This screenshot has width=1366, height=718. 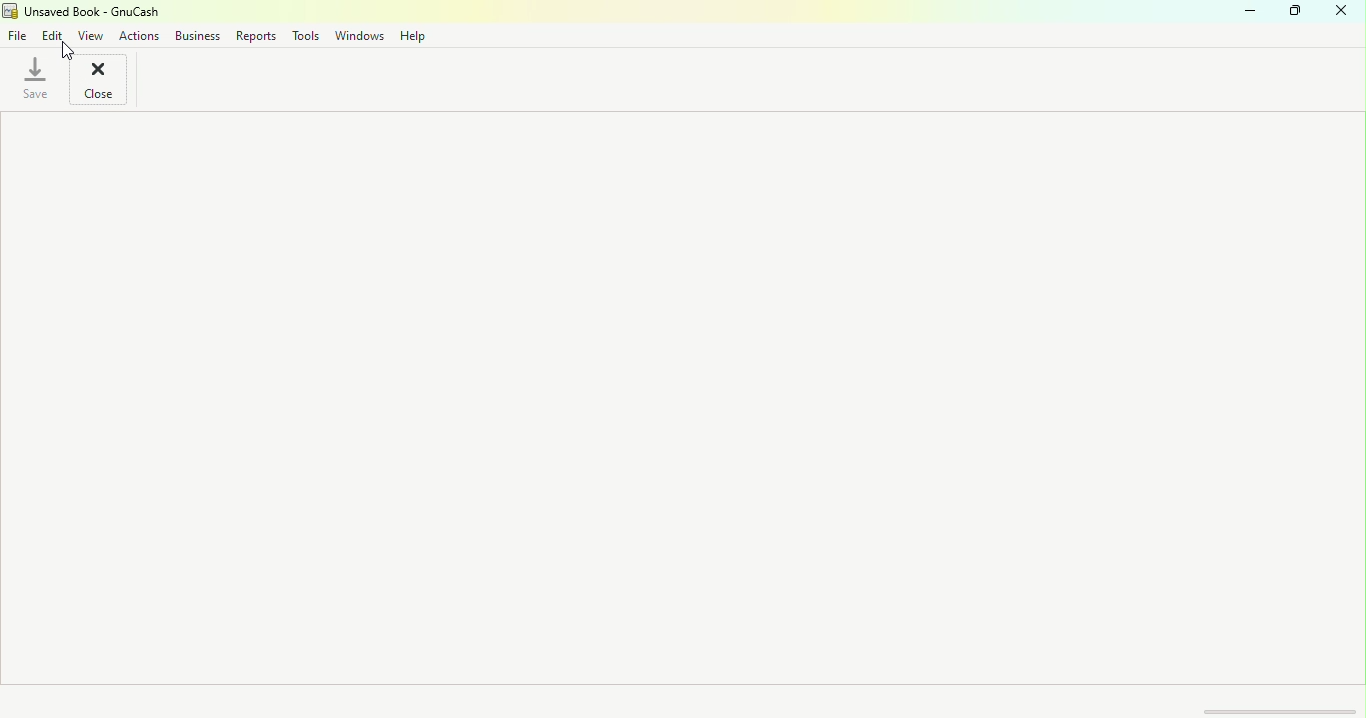 What do you see at coordinates (683, 699) in the screenshot?
I see `Status bar` at bounding box center [683, 699].